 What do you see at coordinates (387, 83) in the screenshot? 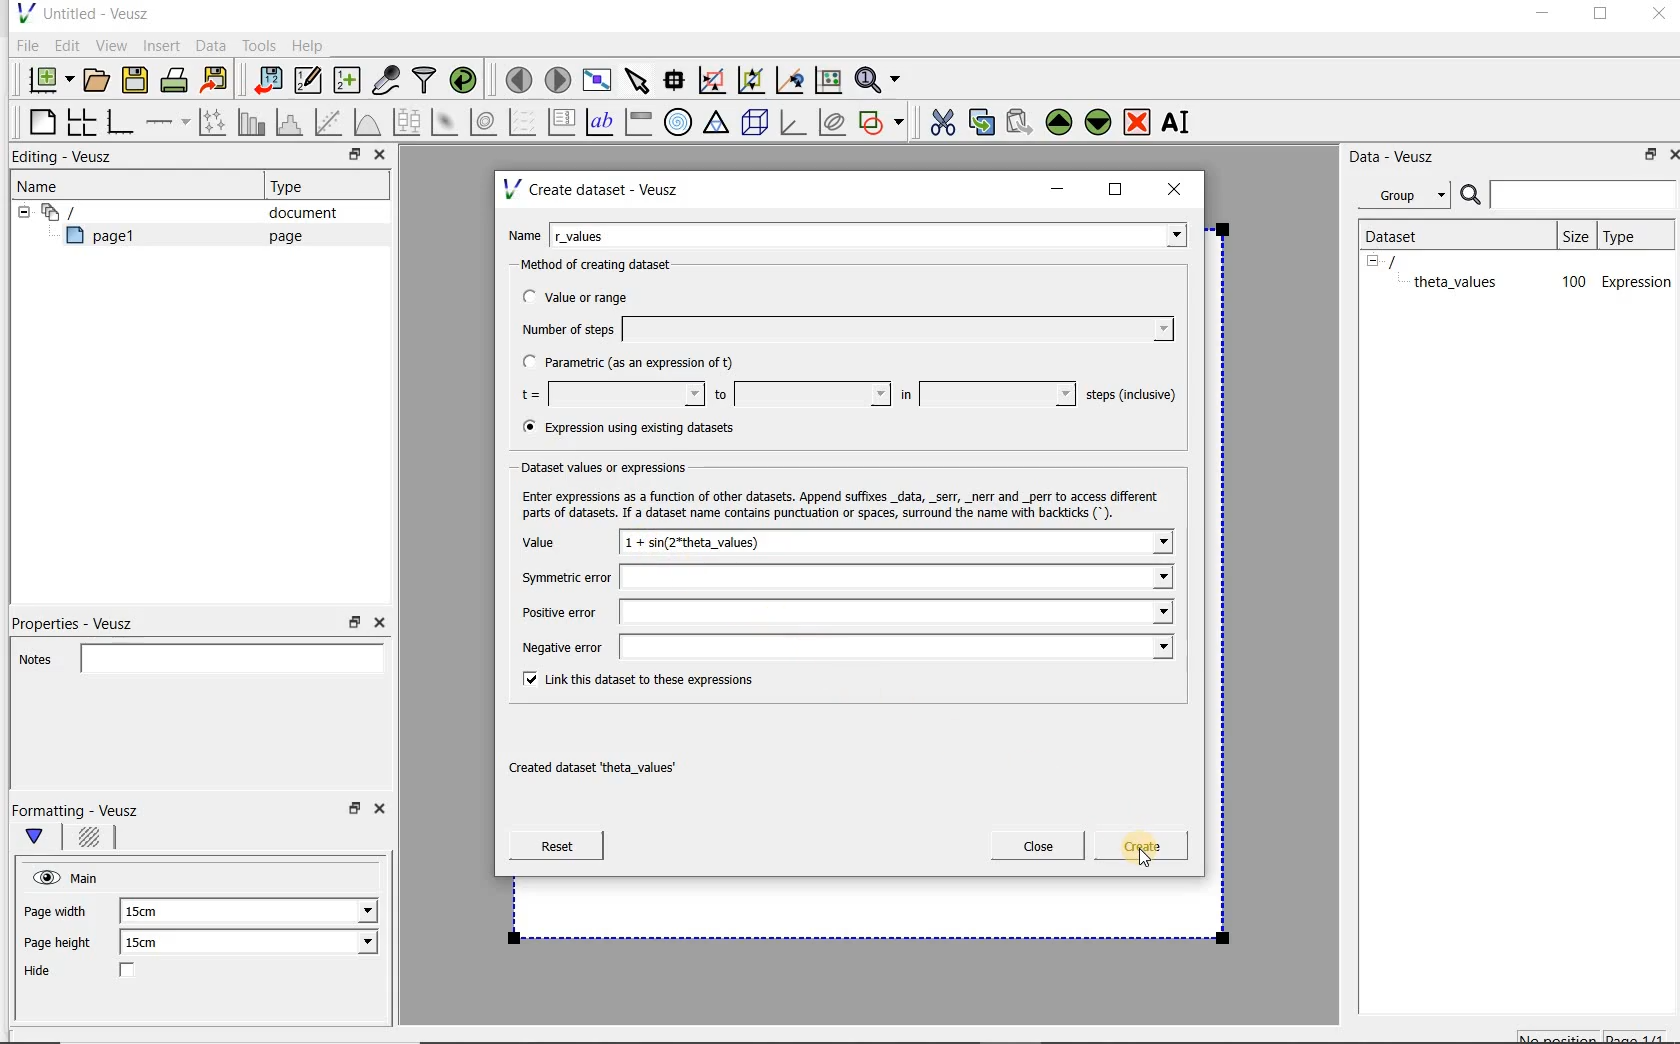
I see `capture remote data` at bounding box center [387, 83].